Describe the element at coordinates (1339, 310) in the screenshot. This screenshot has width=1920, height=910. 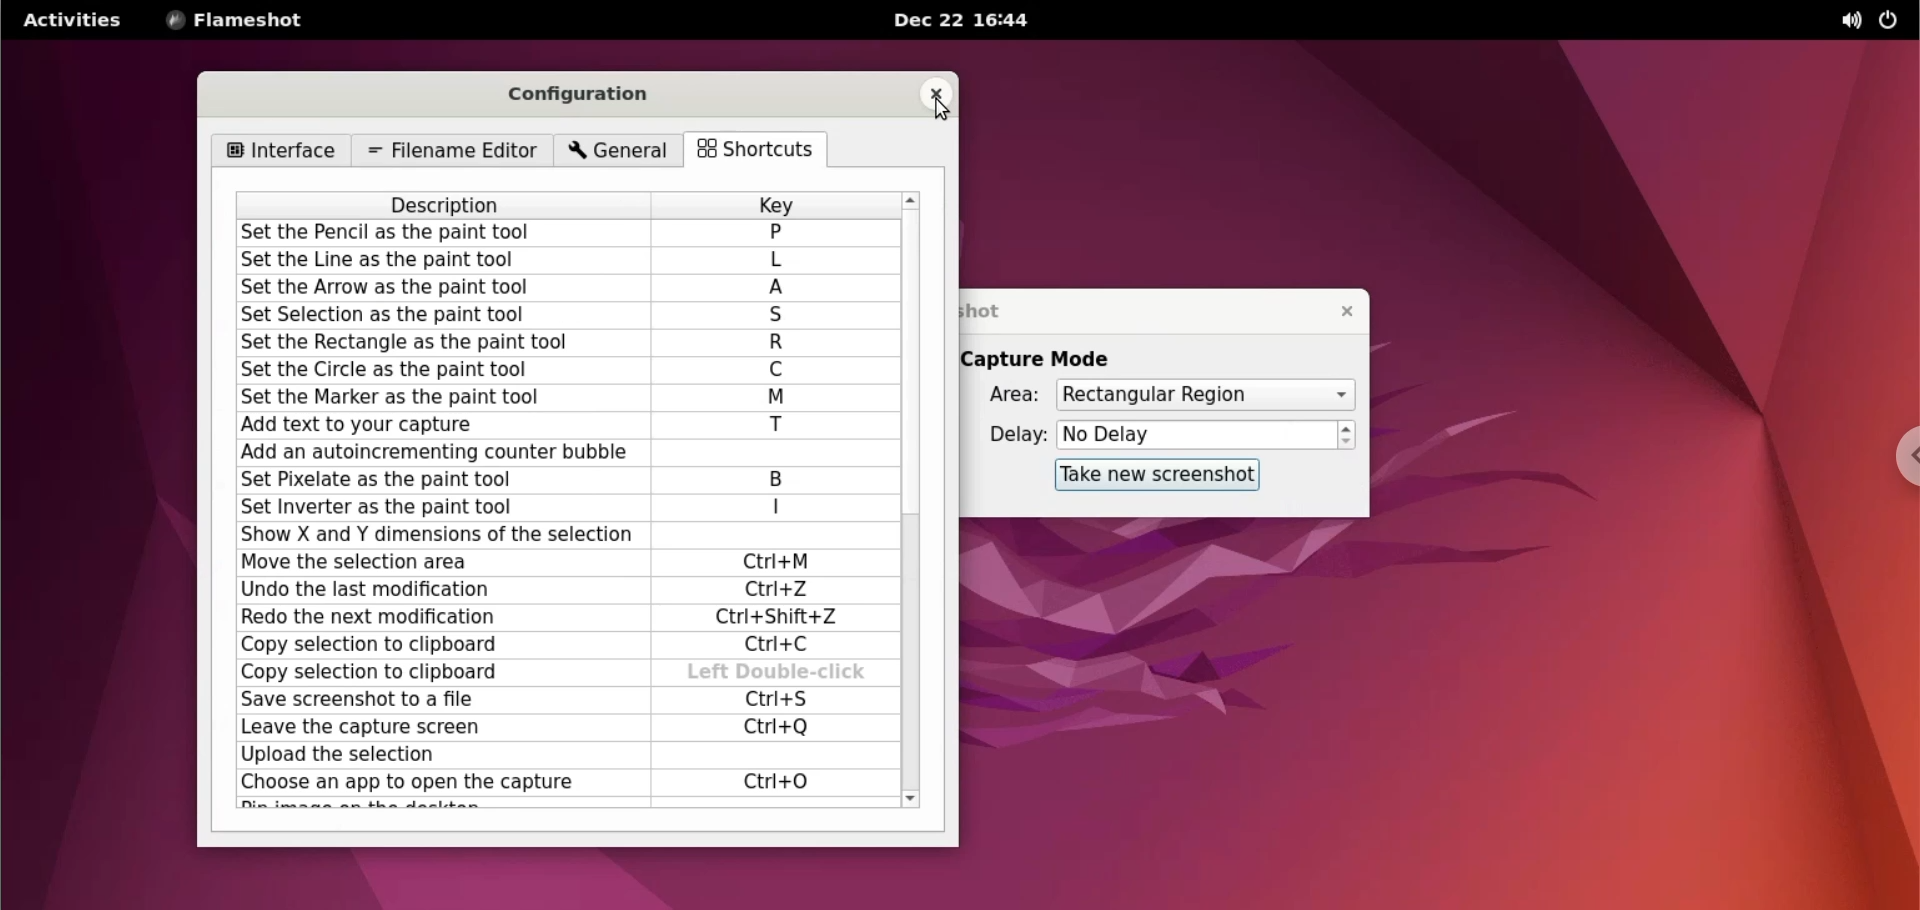
I see `close` at that location.